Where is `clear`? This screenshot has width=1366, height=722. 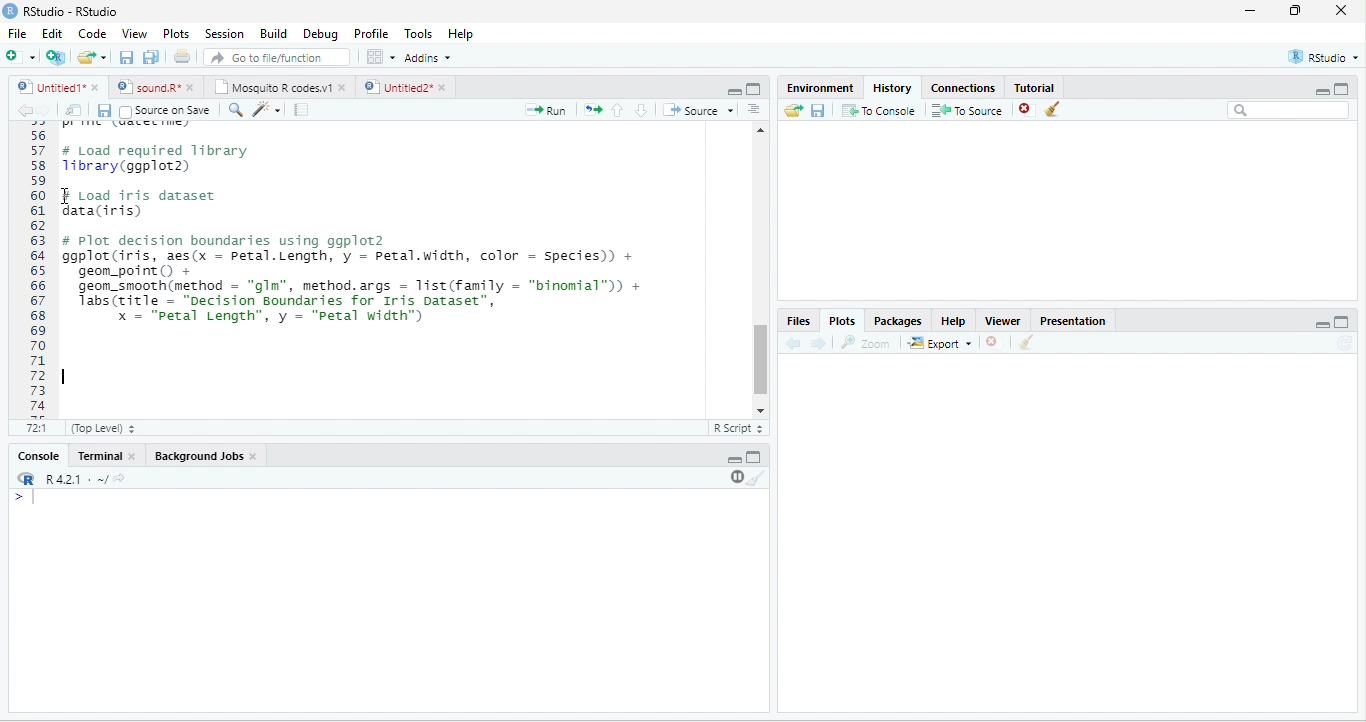
clear is located at coordinates (1052, 109).